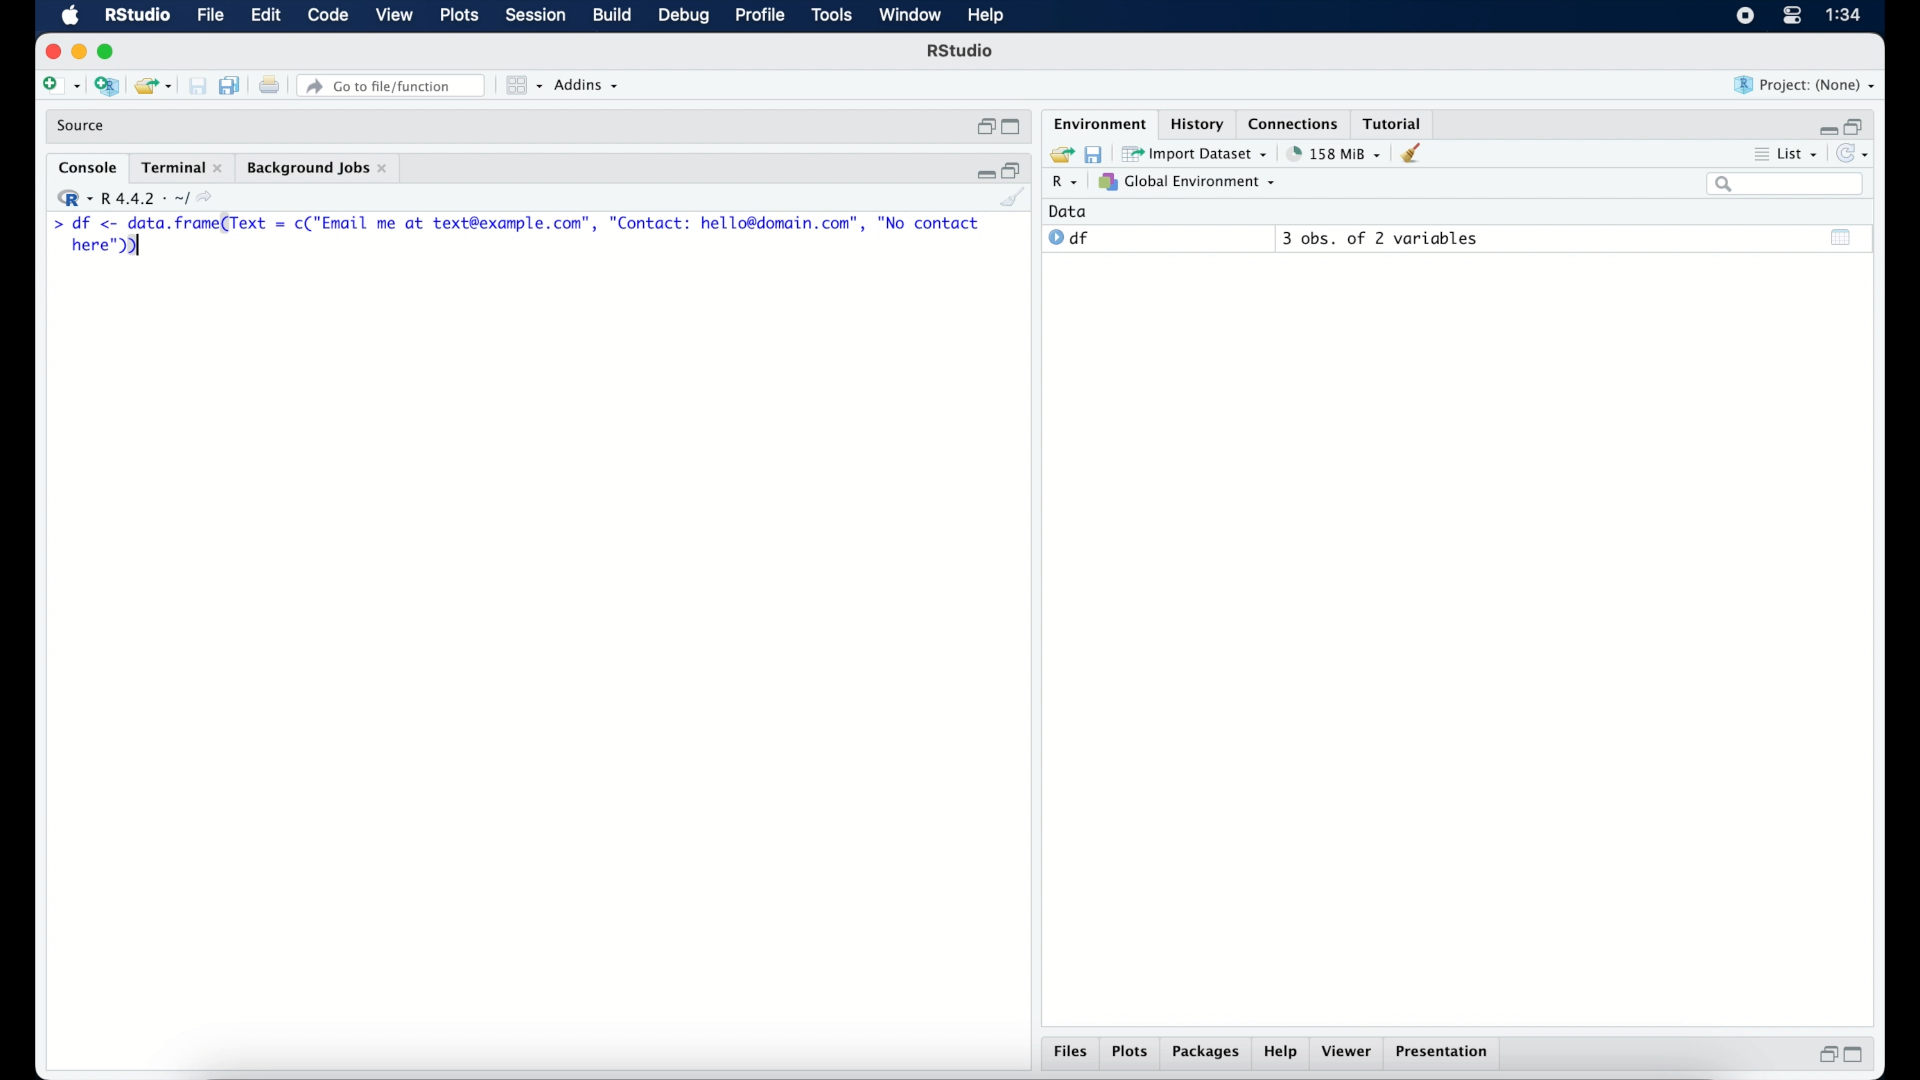 The height and width of the screenshot is (1080, 1920). What do you see at coordinates (1070, 238) in the screenshot?
I see `df` at bounding box center [1070, 238].